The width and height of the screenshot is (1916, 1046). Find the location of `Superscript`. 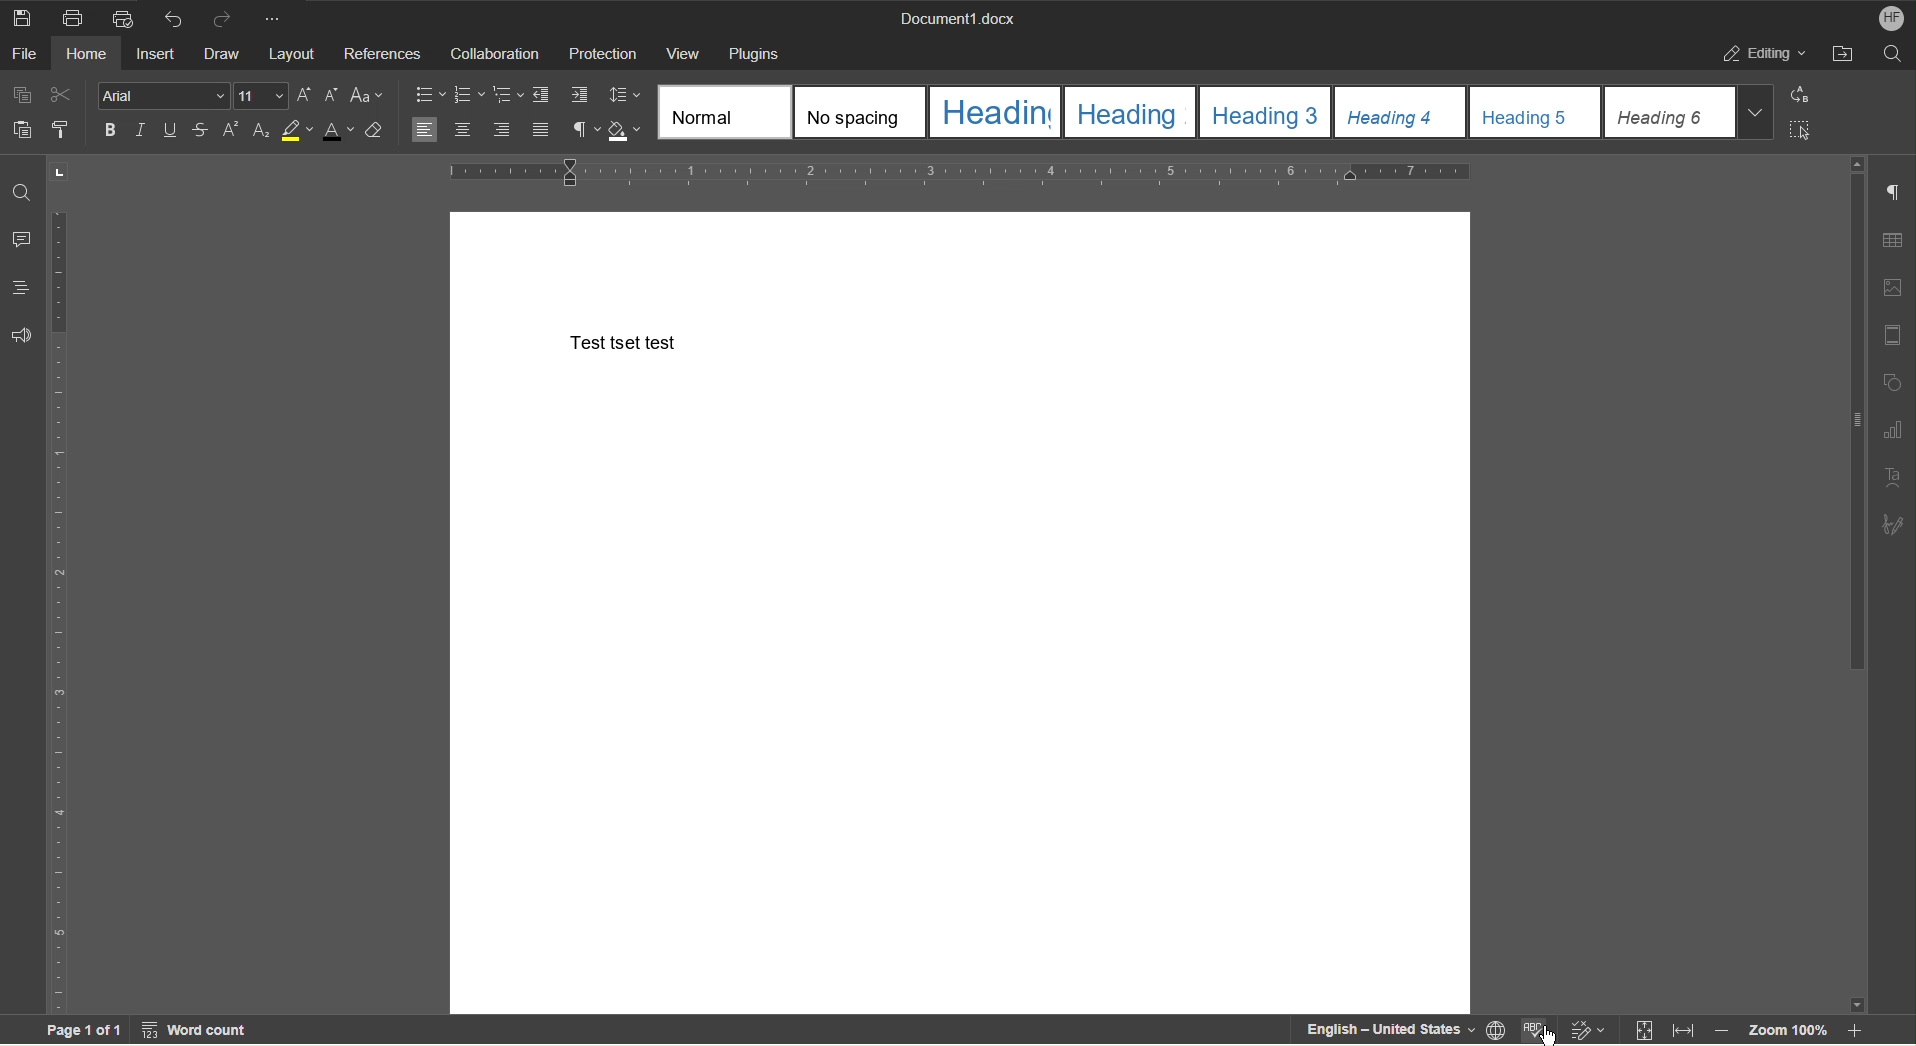

Superscript is located at coordinates (230, 131).